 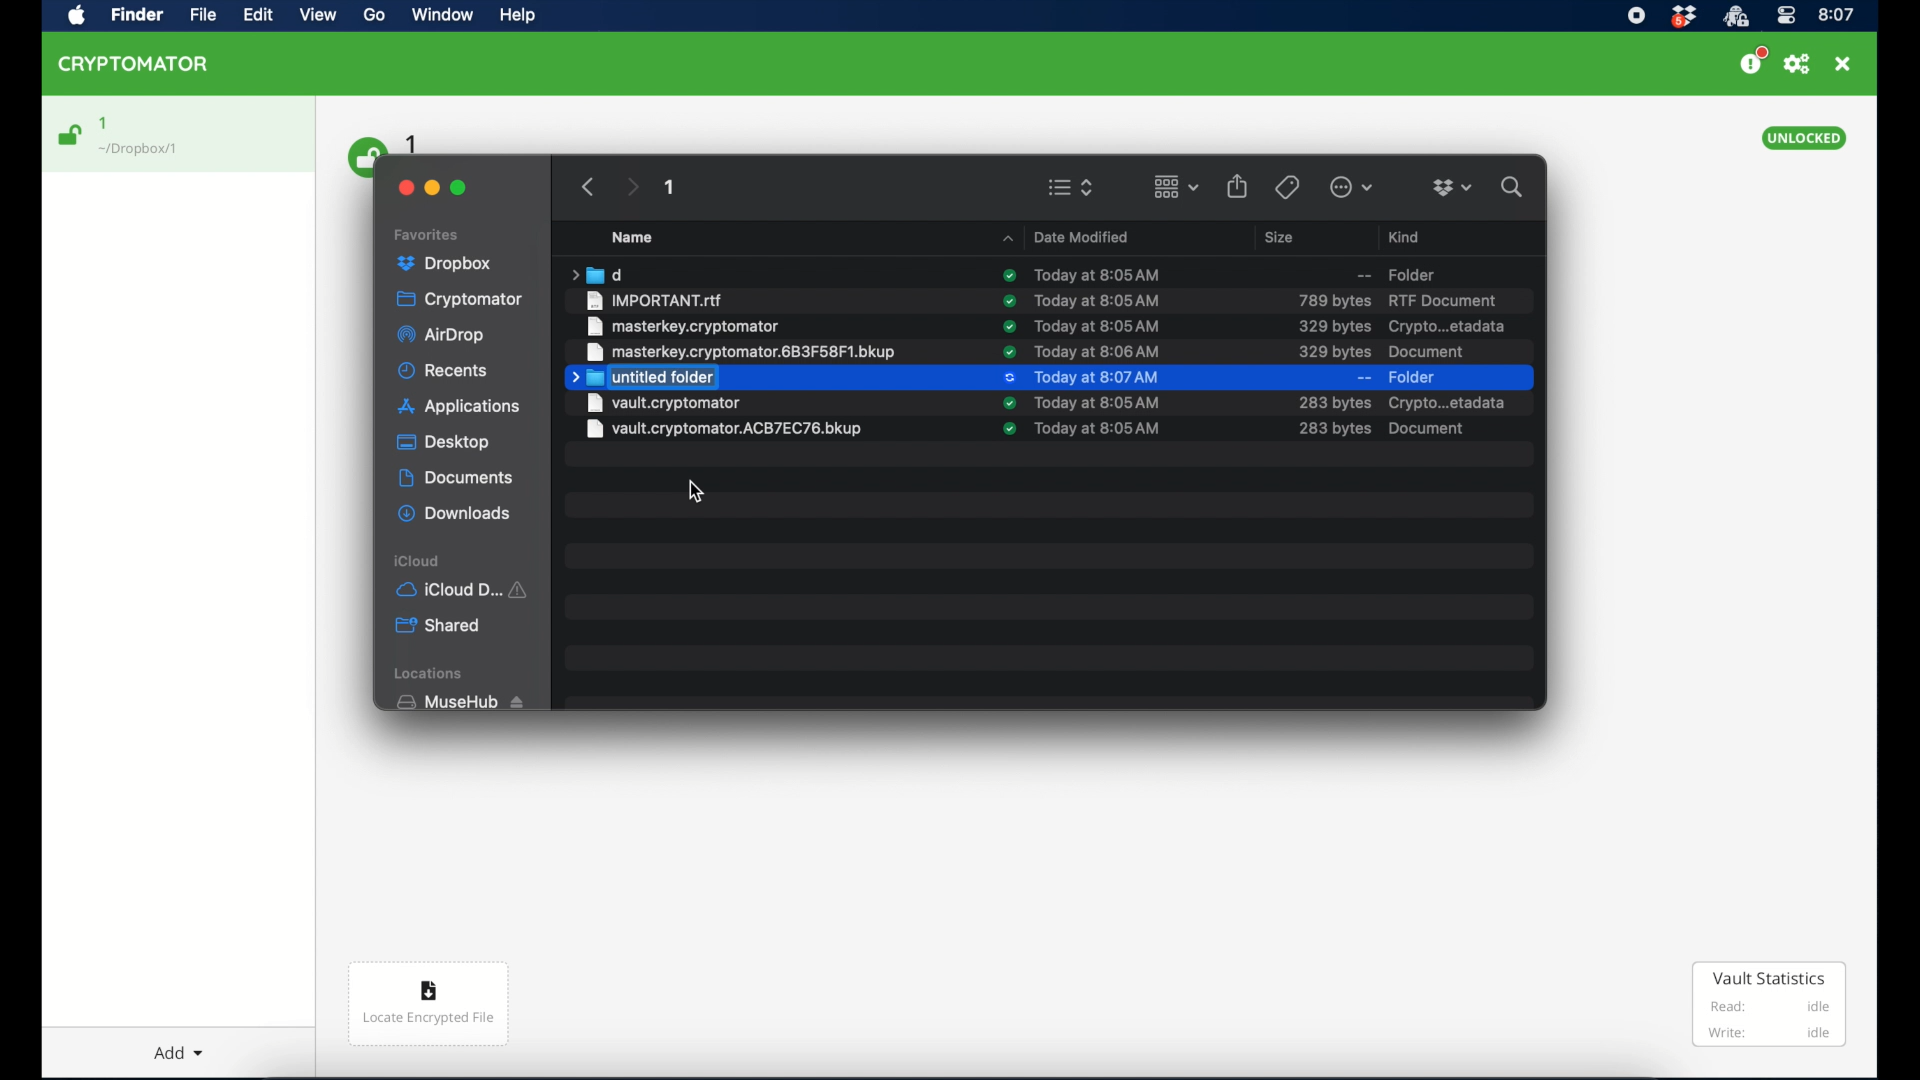 I want to click on close, so click(x=1843, y=64).